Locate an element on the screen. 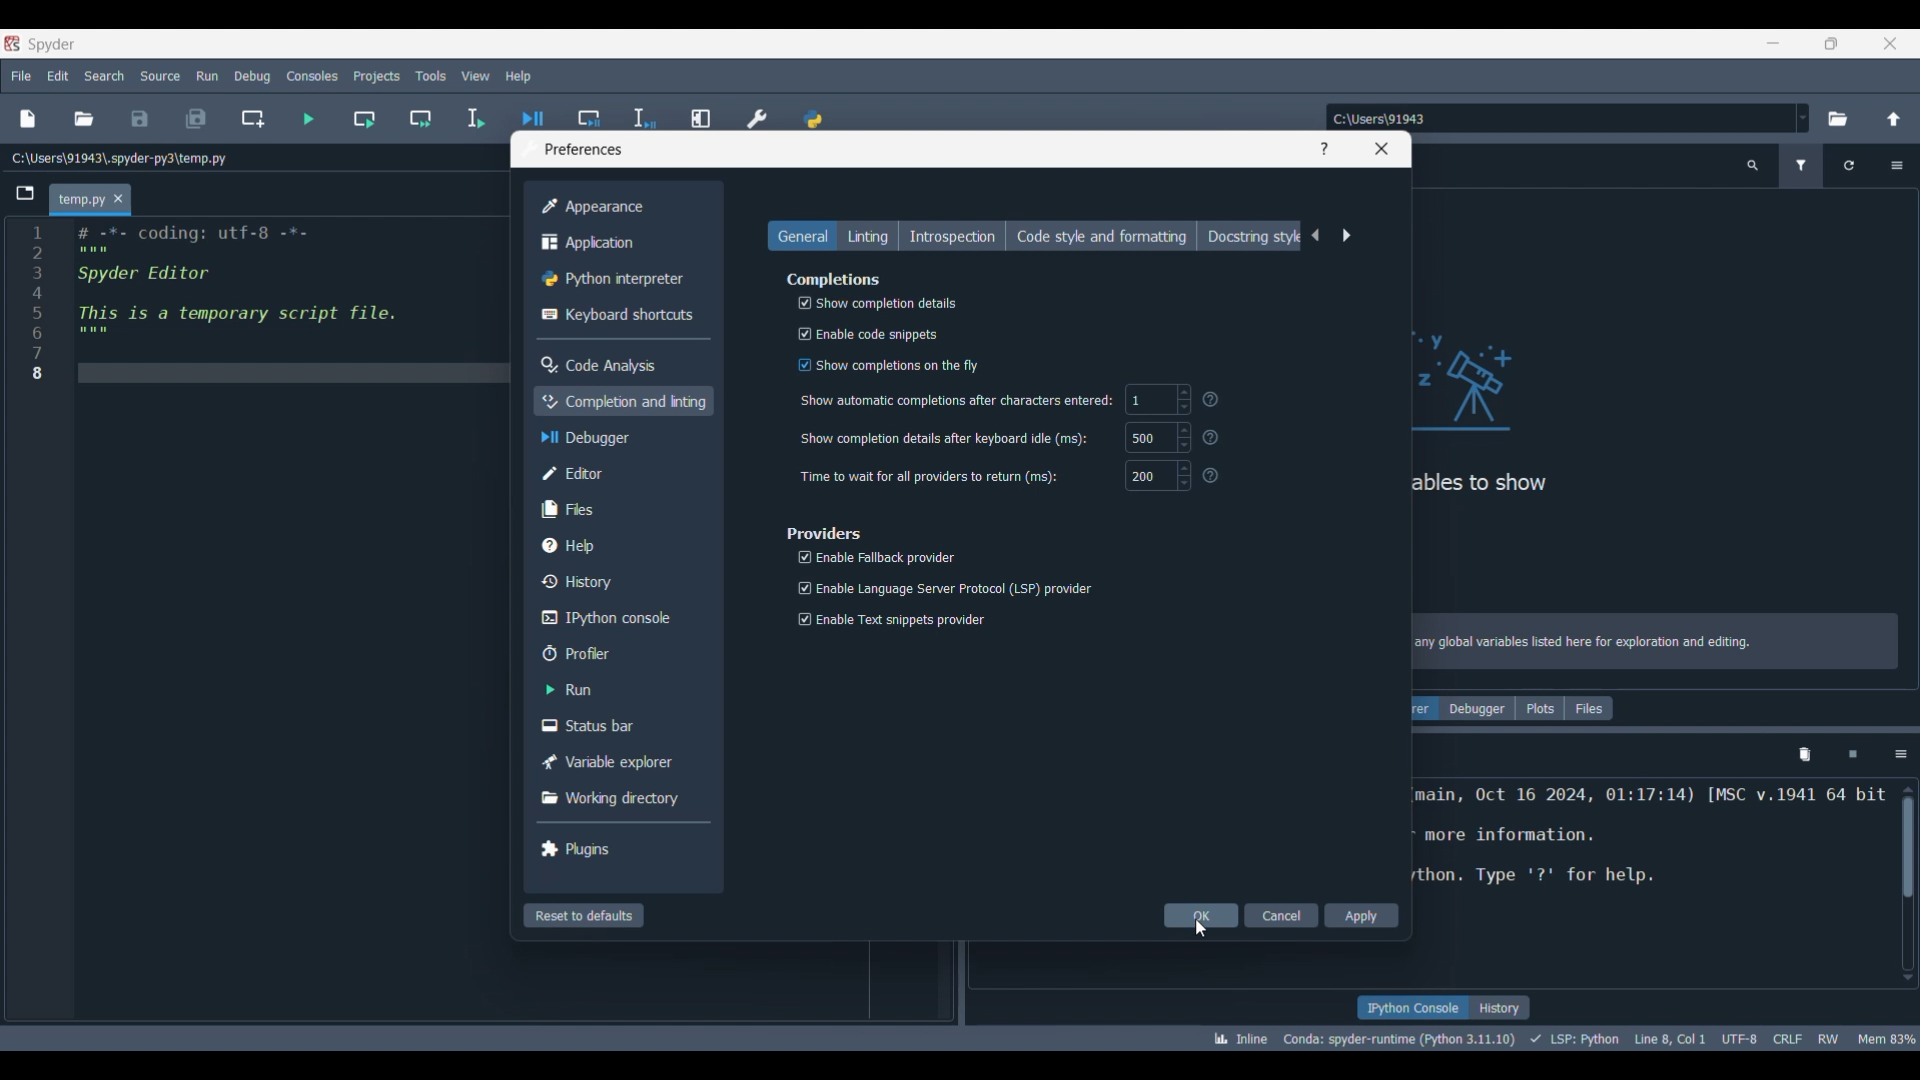 This screenshot has height=1080, width=1920. Open file is located at coordinates (83, 119).